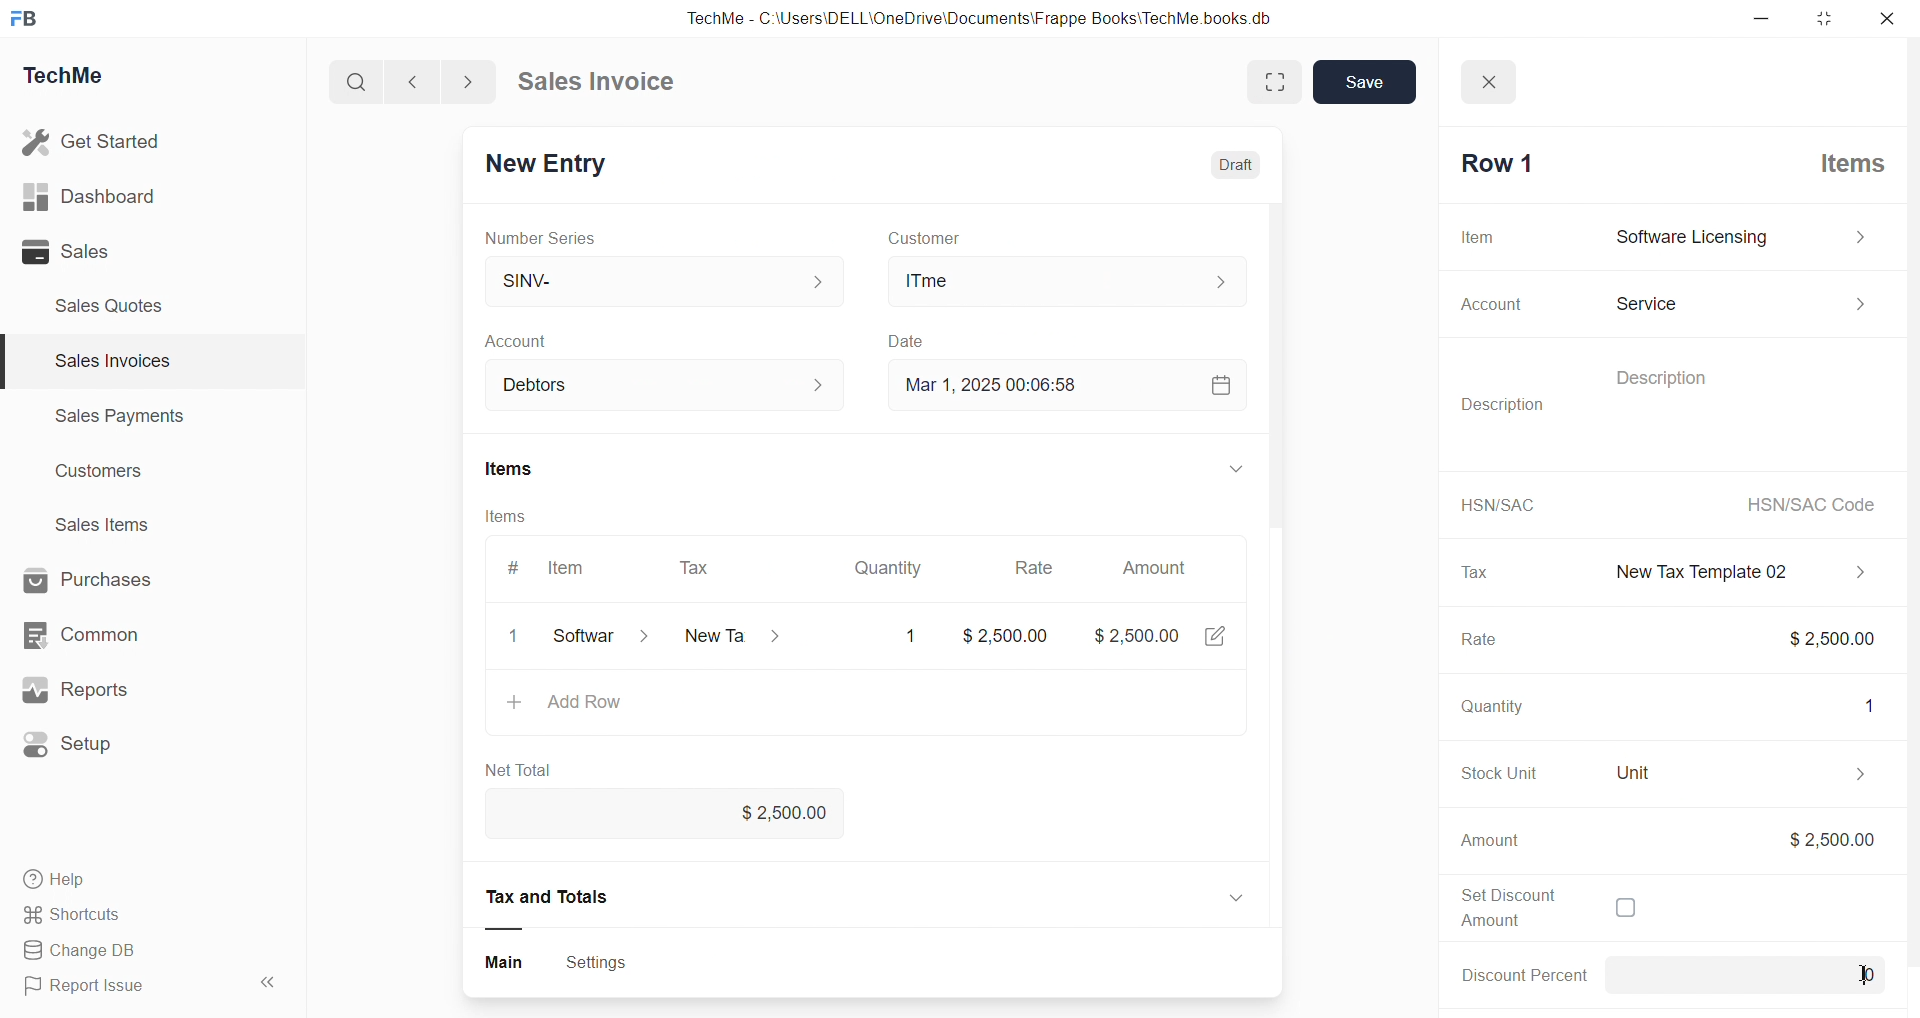 Image resolution: width=1920 pixels, height=1018 pixels. What do you see at coordinates (550, 239) in the screenshot?
I see `Number Series` at bounding box center [550, 239].